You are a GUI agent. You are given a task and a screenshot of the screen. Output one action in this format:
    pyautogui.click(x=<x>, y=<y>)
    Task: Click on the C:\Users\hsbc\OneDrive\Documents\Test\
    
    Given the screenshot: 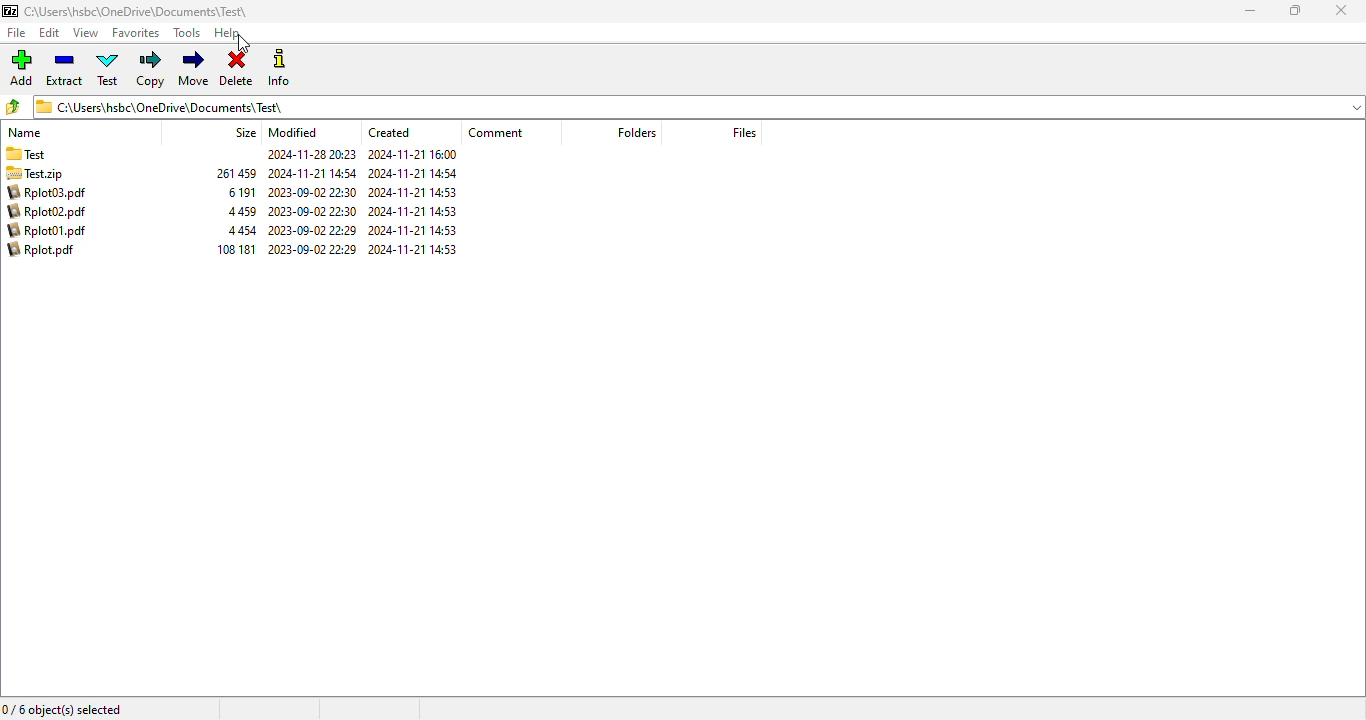 What is the action you would take?
    pyautogui.click(x=683, y=110)
    